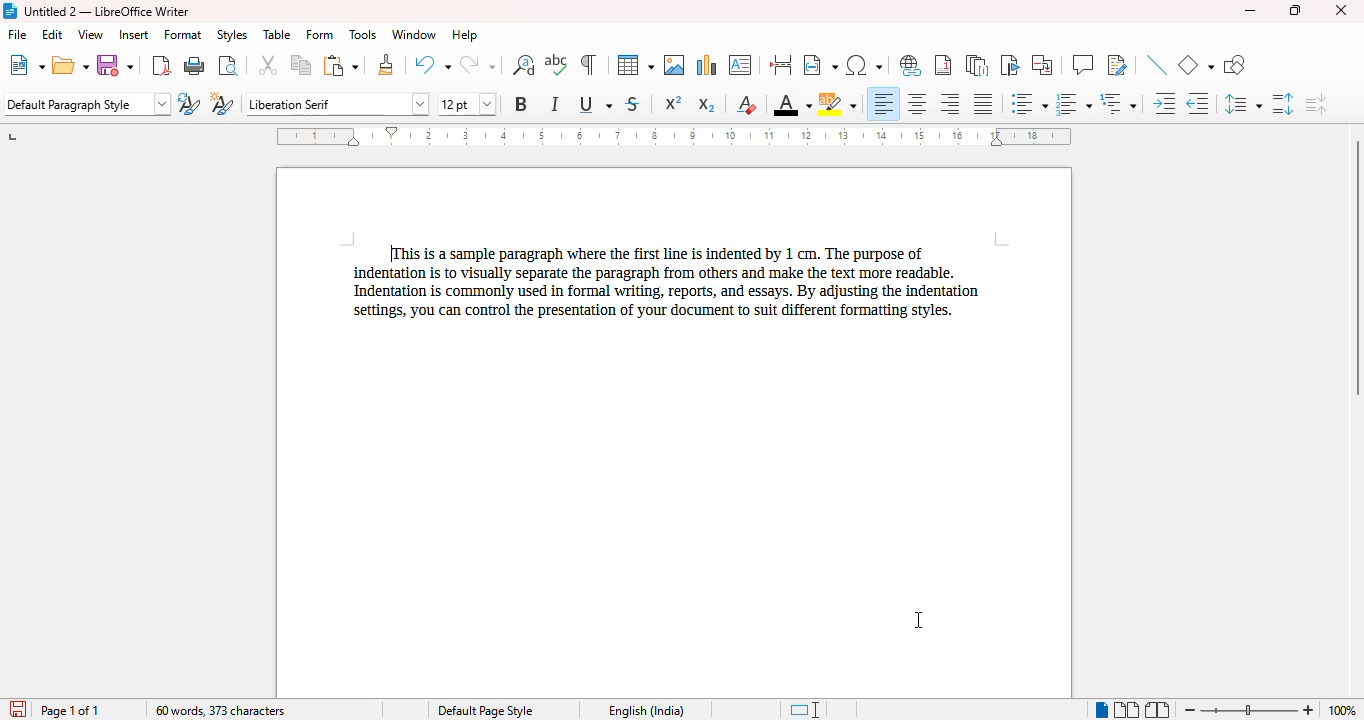  I want to click on zoom in, so click(1309, 709).